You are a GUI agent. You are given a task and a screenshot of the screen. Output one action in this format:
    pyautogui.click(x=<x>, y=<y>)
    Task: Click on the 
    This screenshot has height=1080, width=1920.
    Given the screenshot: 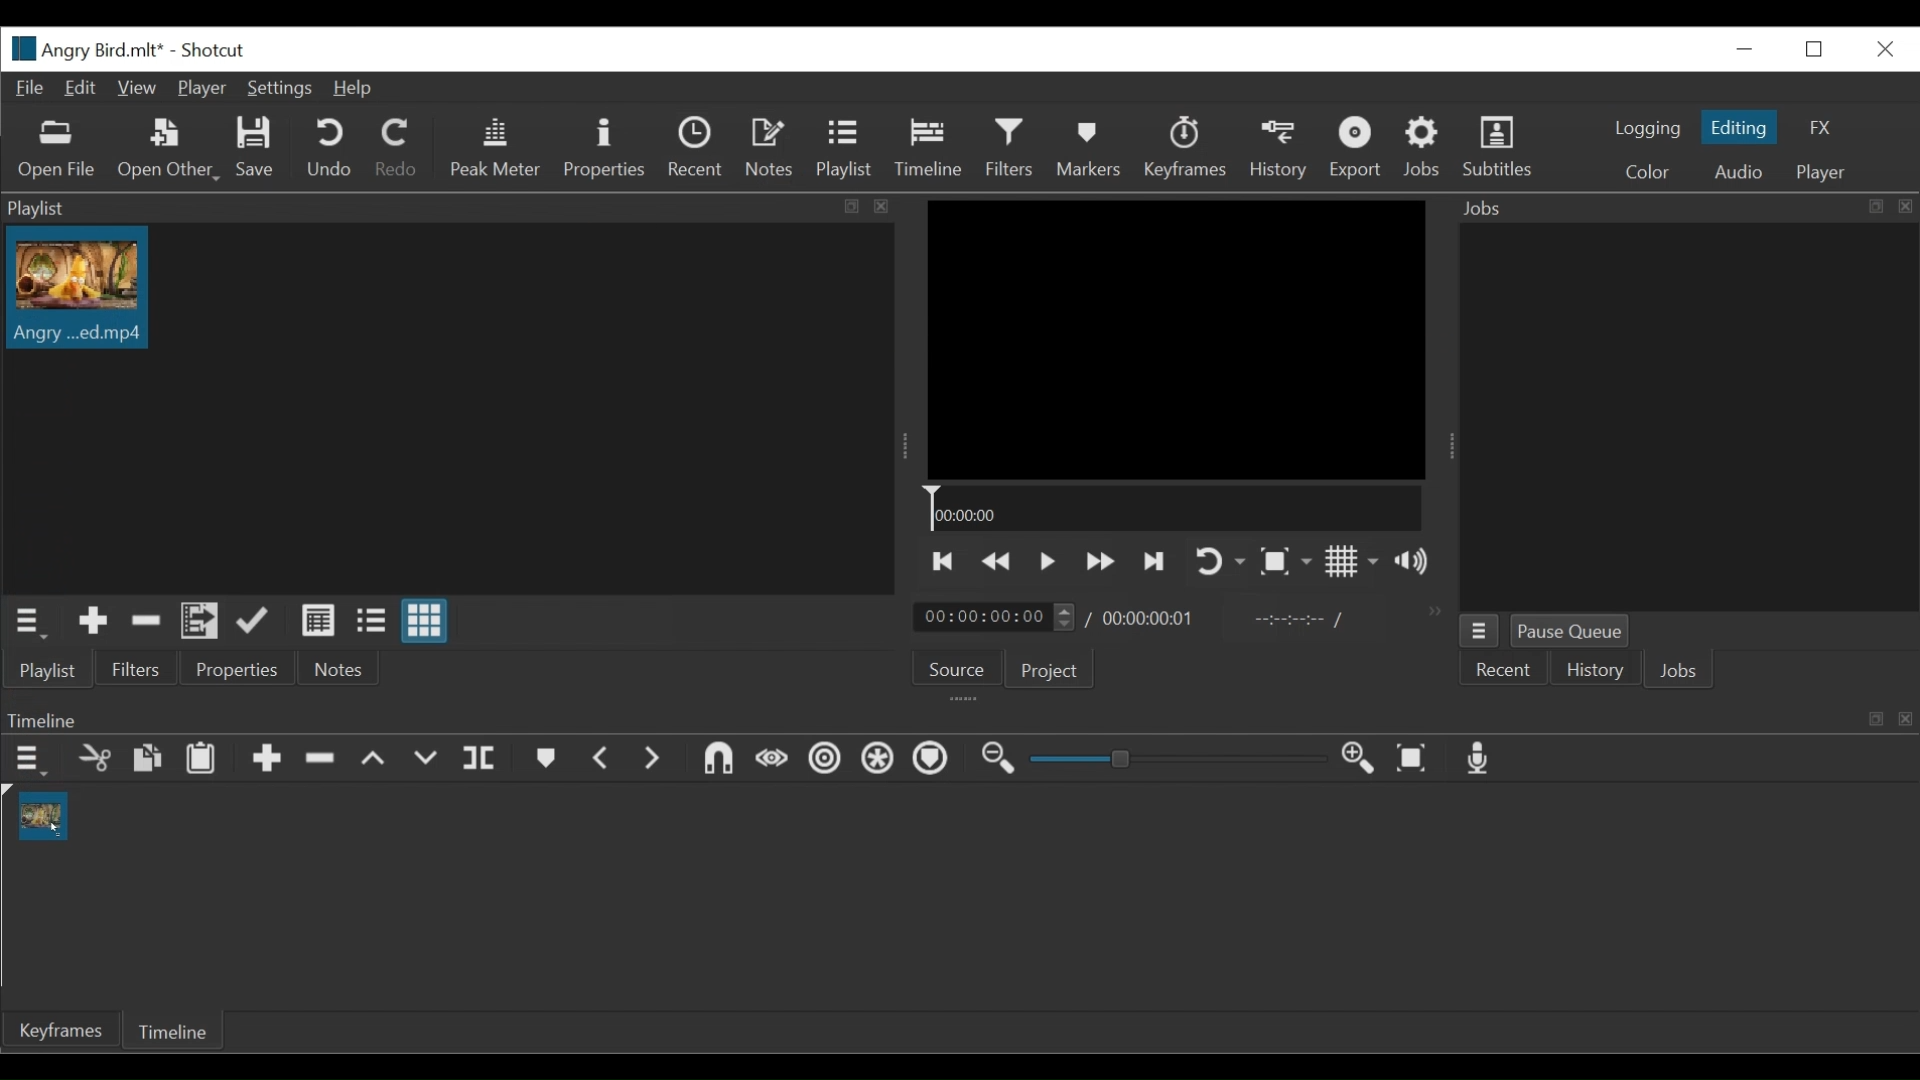 What is the action you would take?
    pyautogui.click(x=1649, y=130)
    